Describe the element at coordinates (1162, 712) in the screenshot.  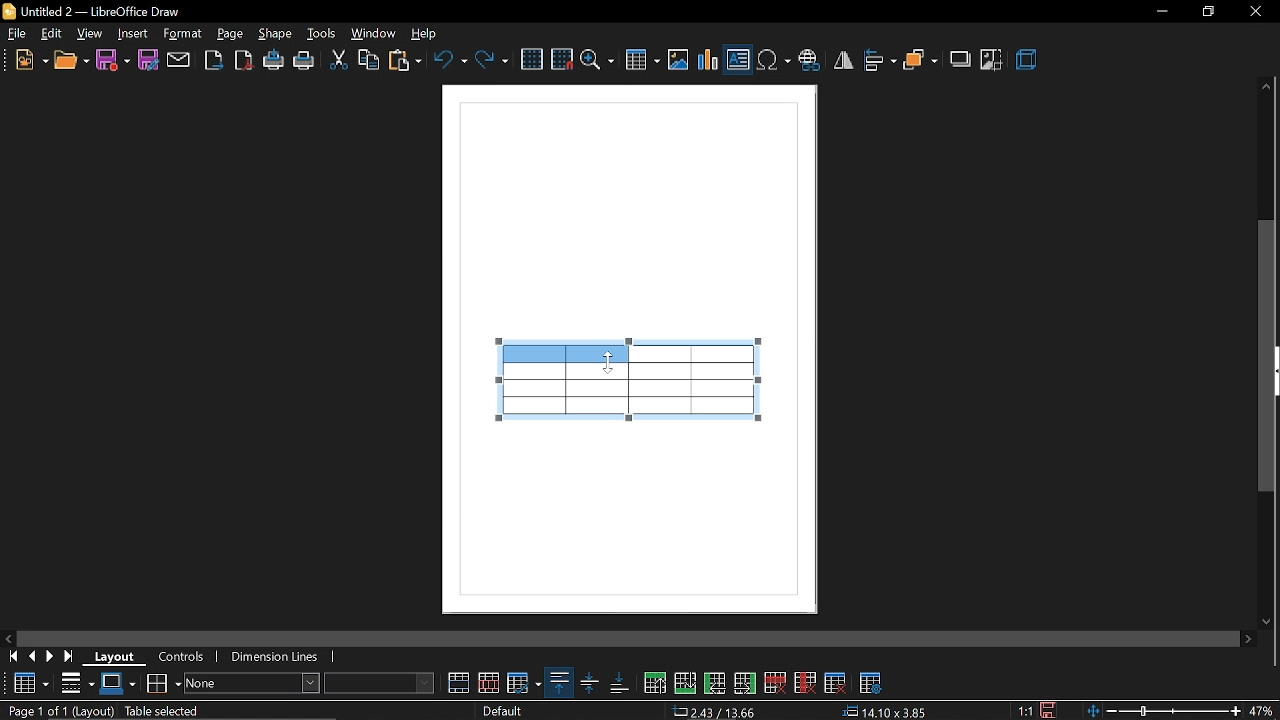
I see `zoom change` at that location.